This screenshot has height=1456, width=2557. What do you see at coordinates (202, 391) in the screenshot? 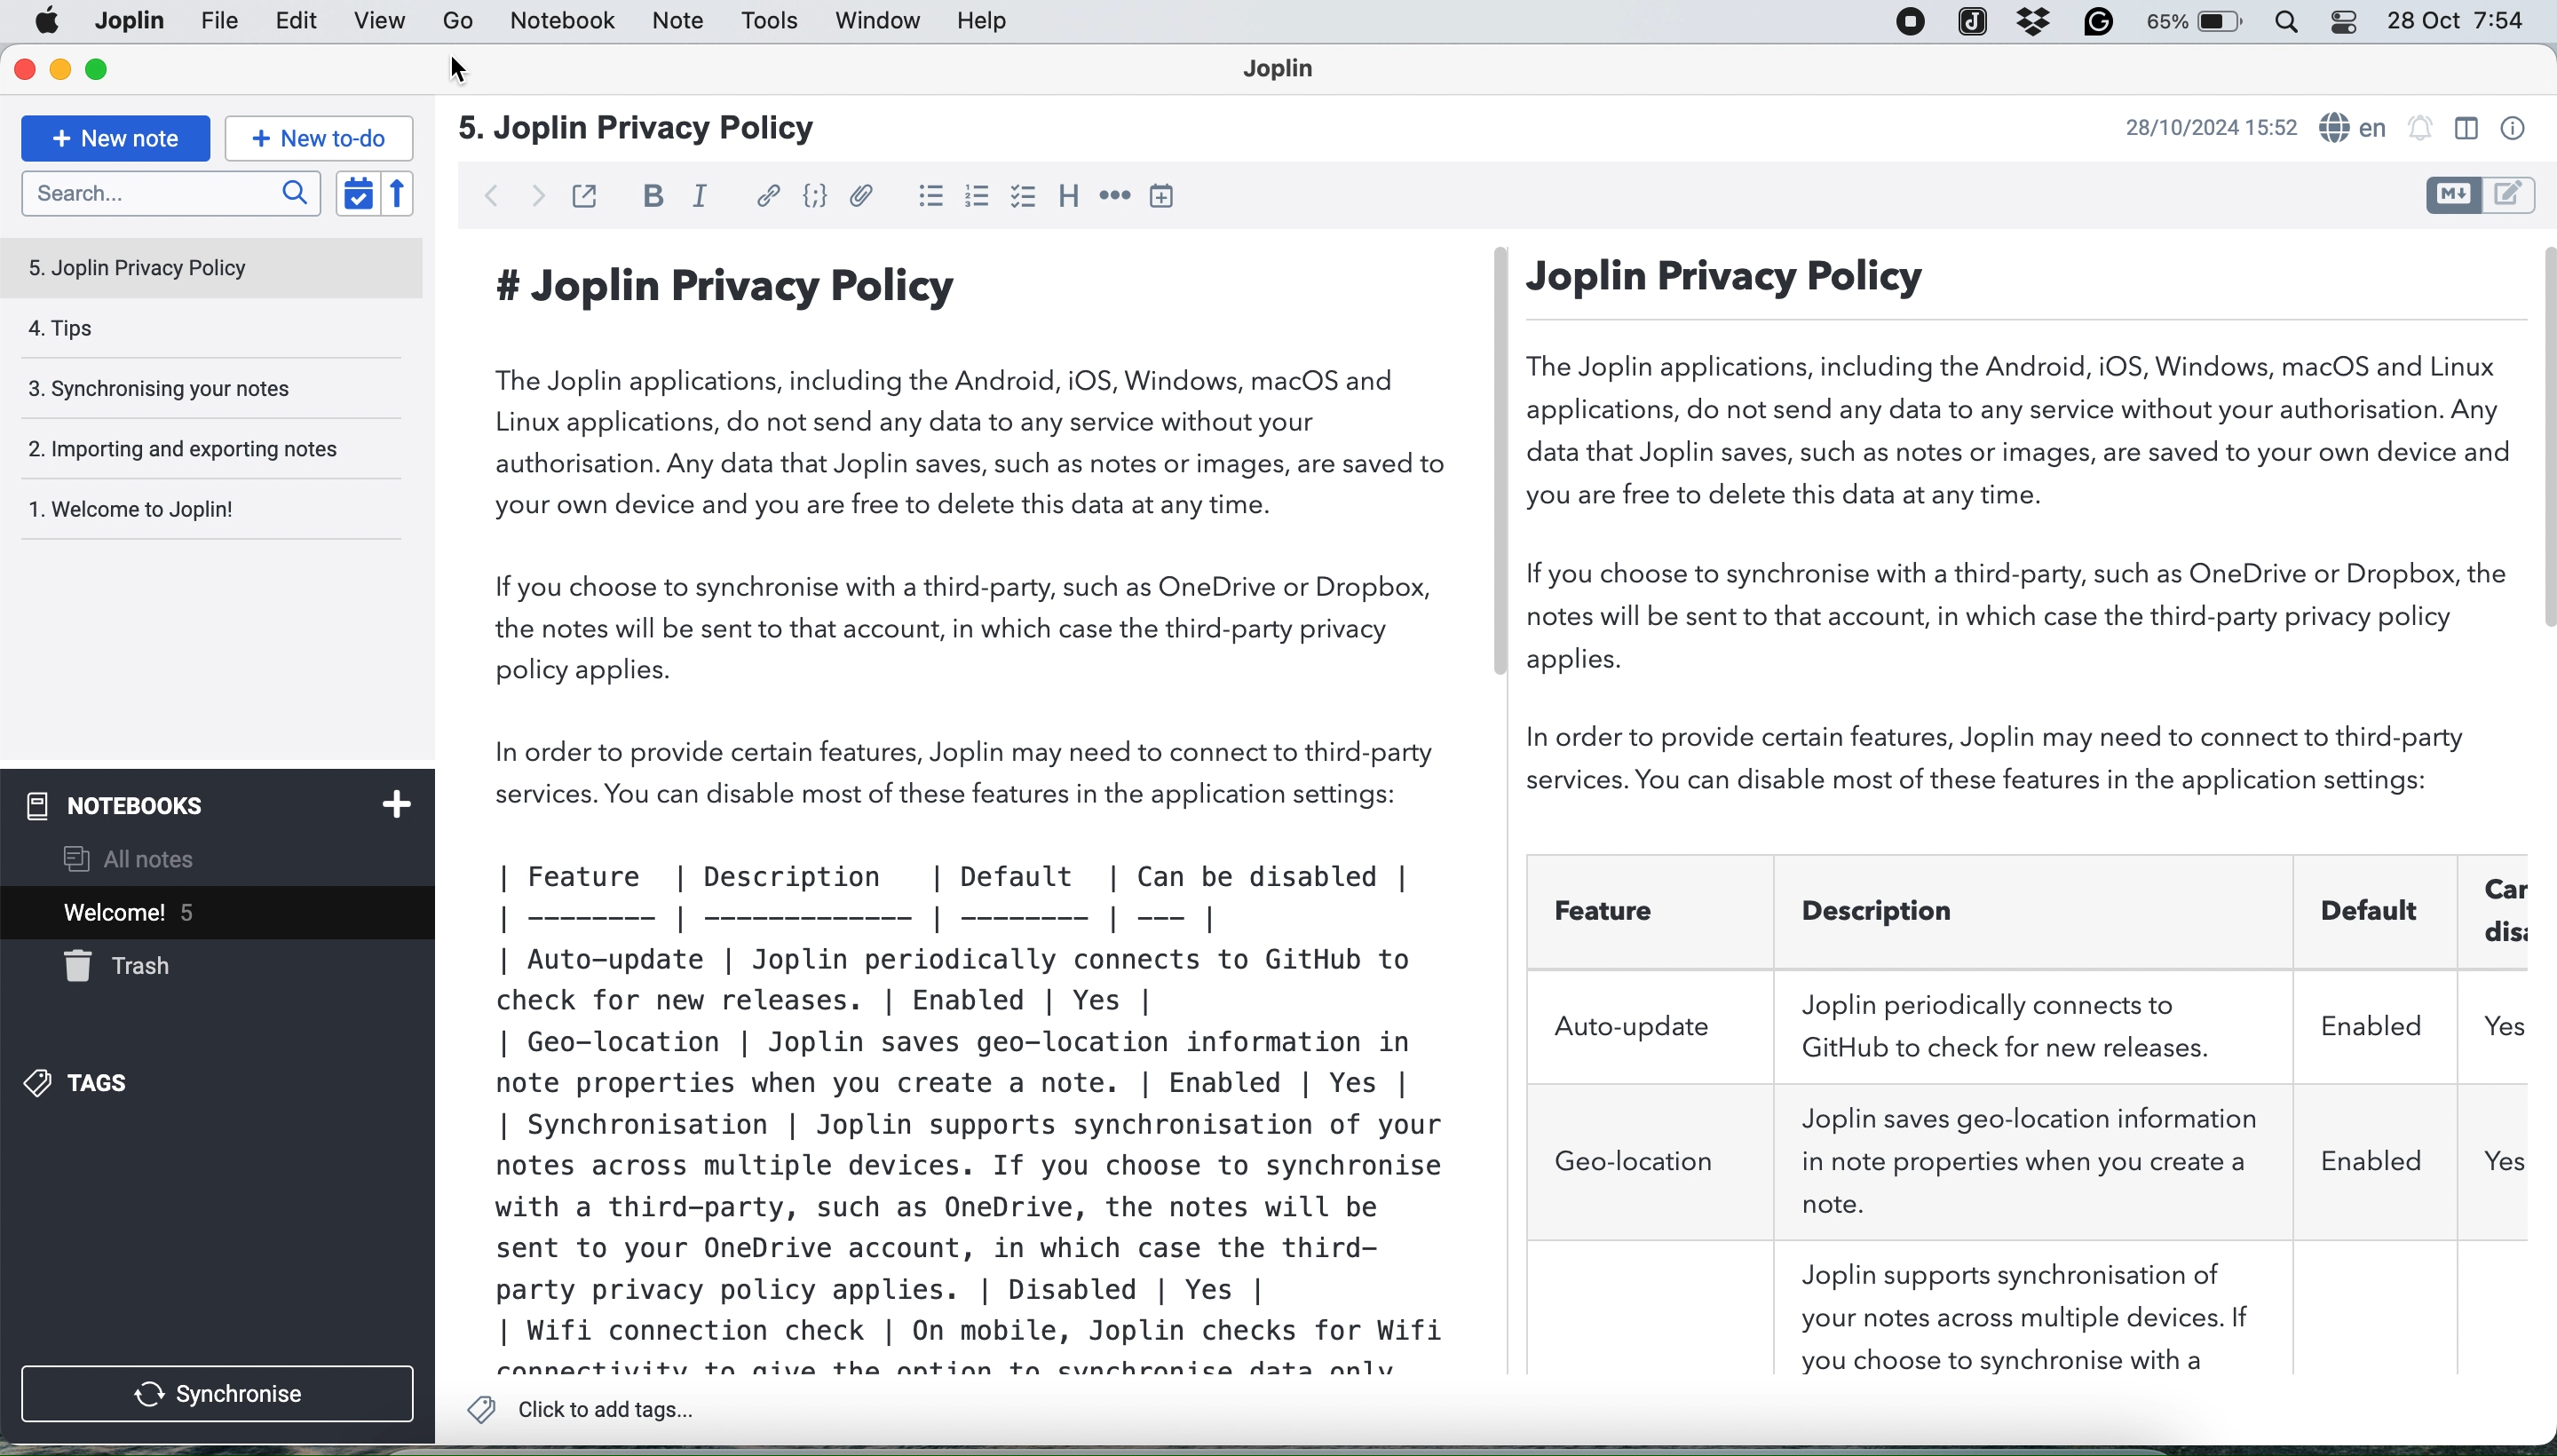
I see `3. Synchronising your notes` at bounding box center [202, 391].